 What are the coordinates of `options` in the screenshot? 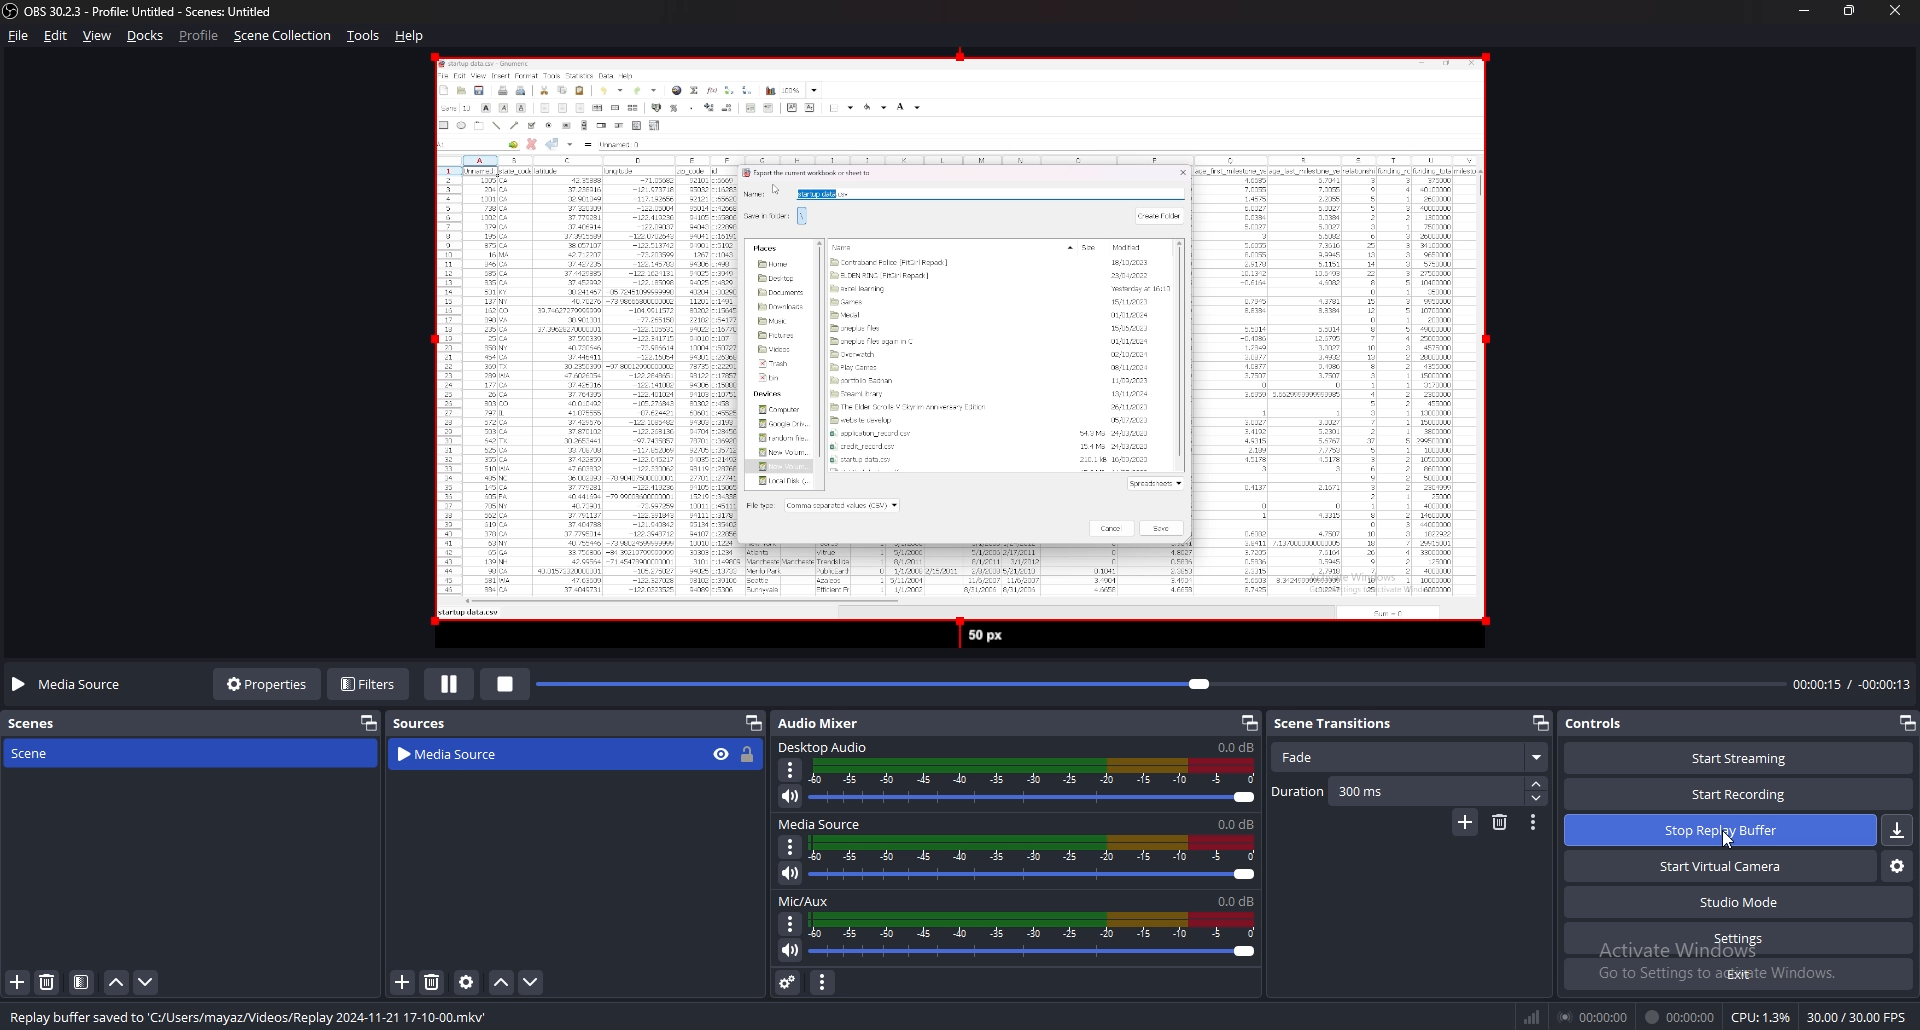 It's located at (792, 770).